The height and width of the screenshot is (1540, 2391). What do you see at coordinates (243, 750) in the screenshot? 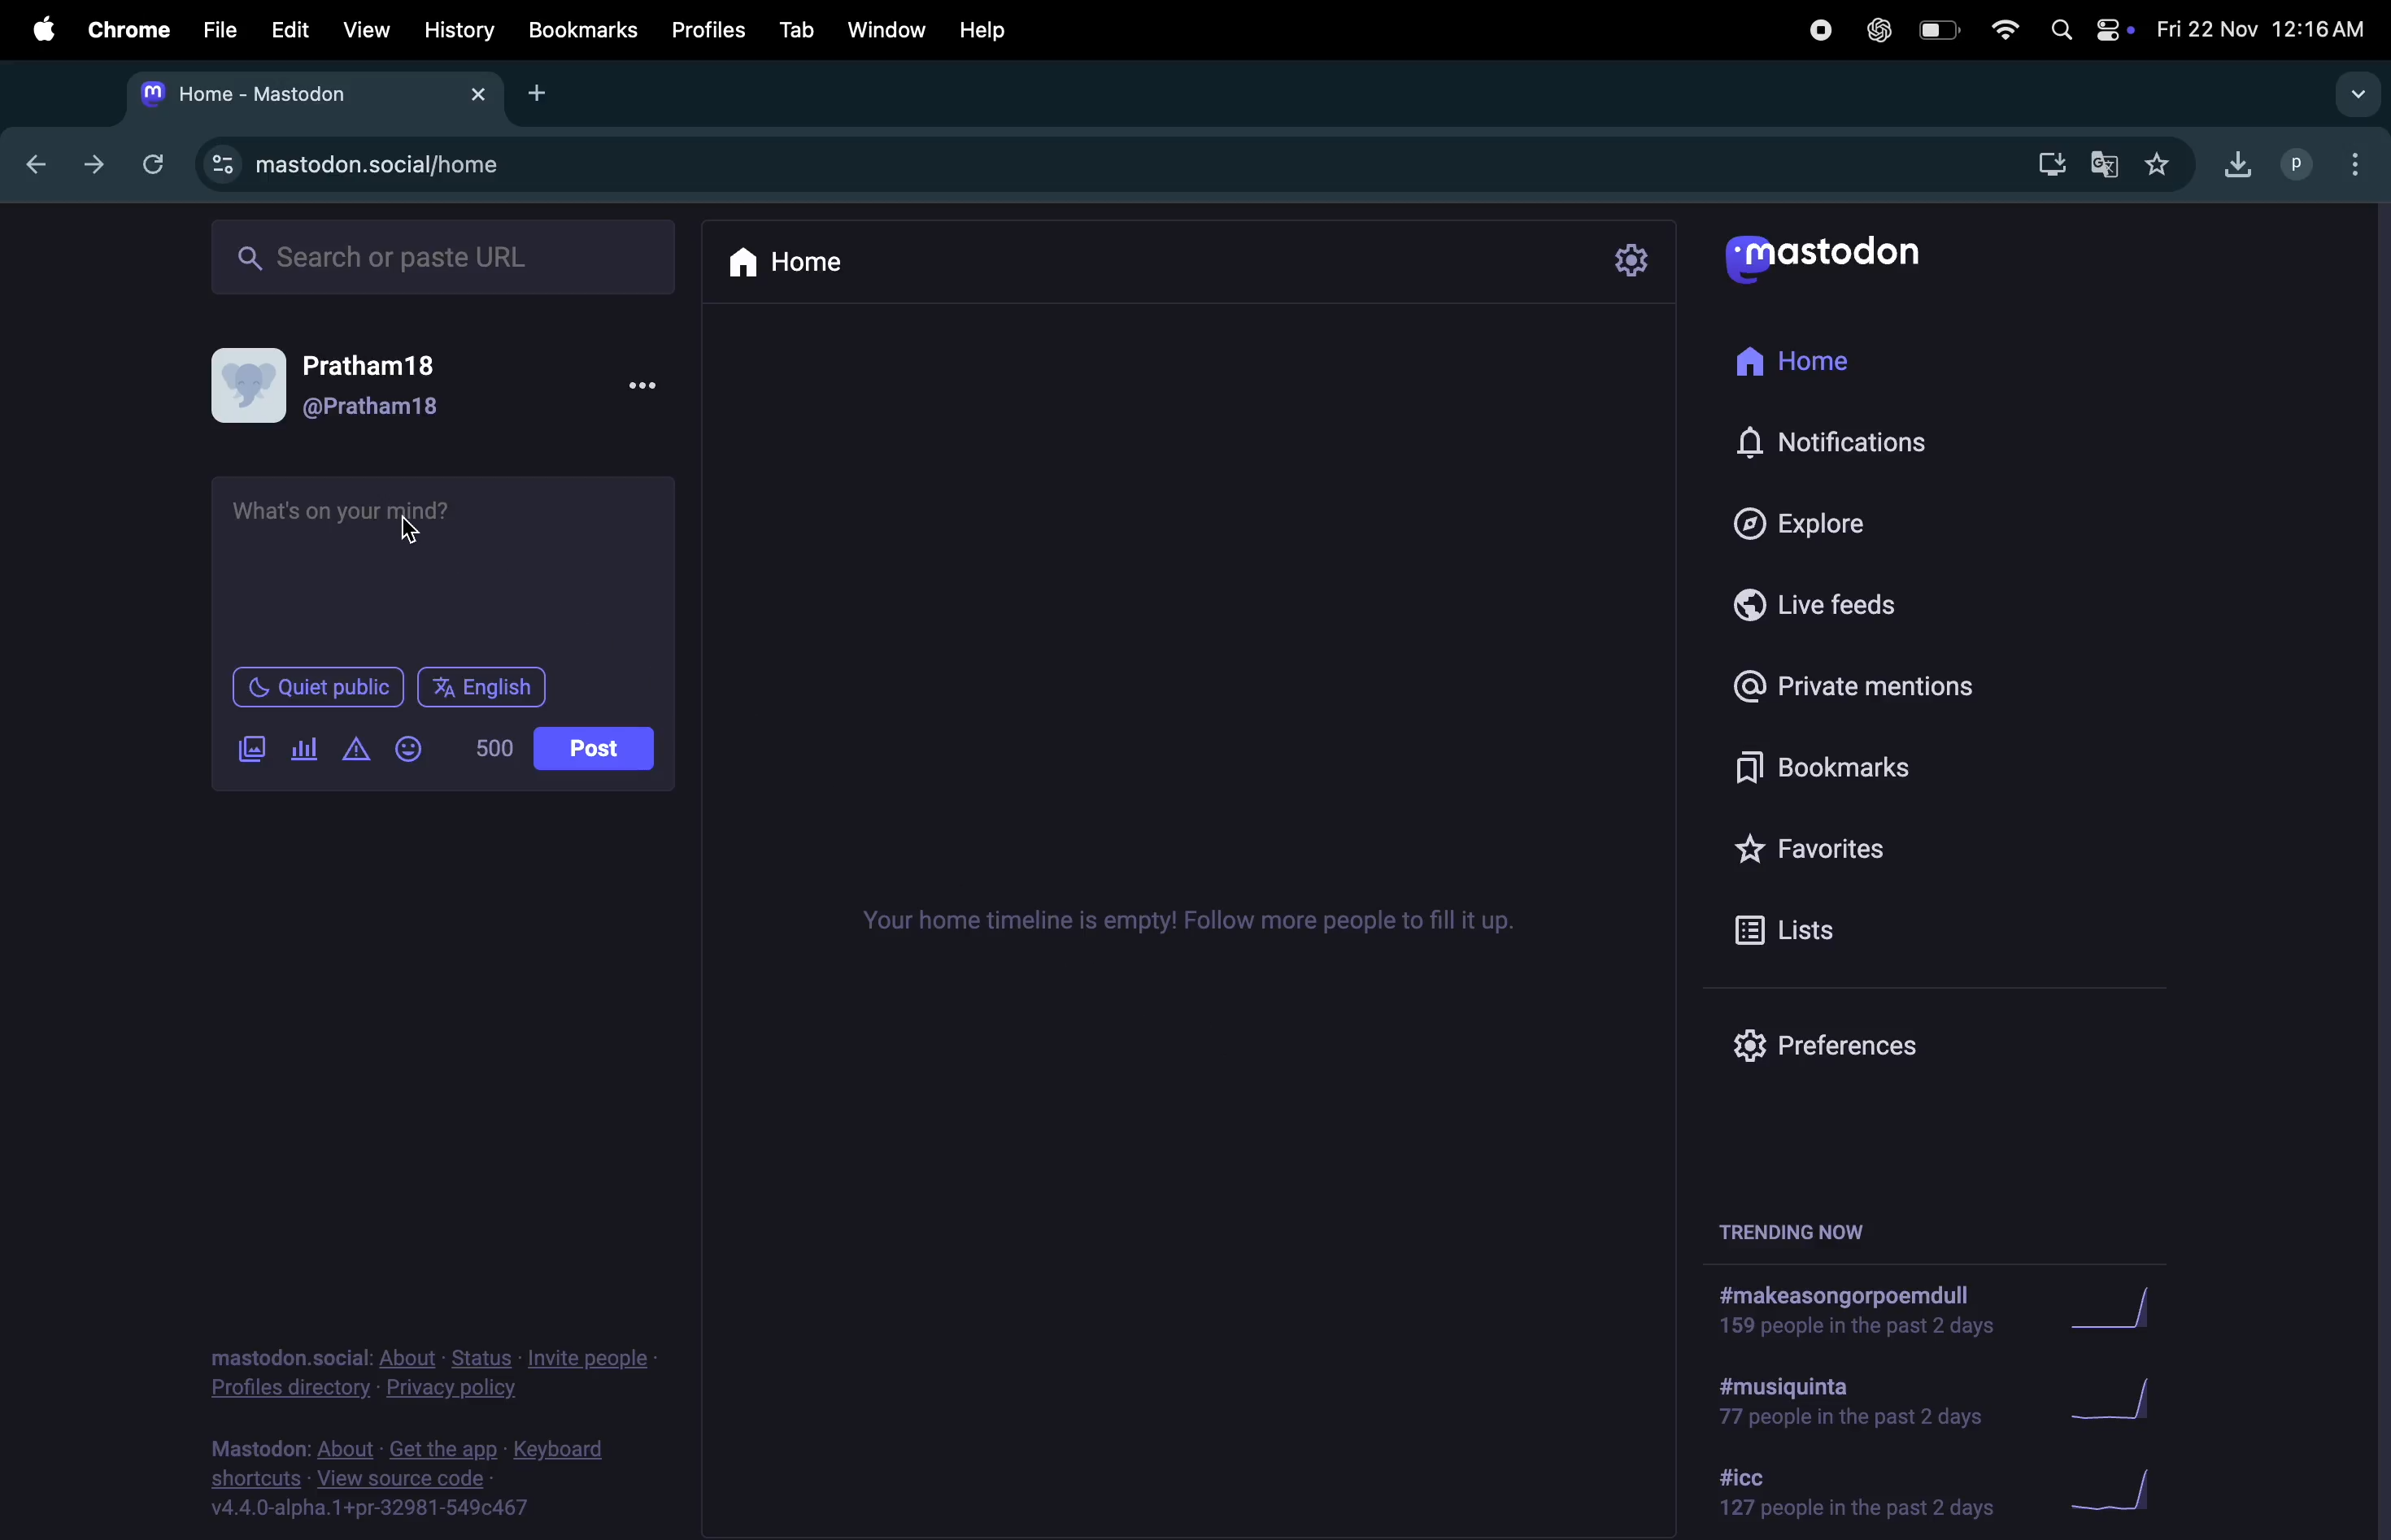
I see `add image` at bounding box center [243, 750].